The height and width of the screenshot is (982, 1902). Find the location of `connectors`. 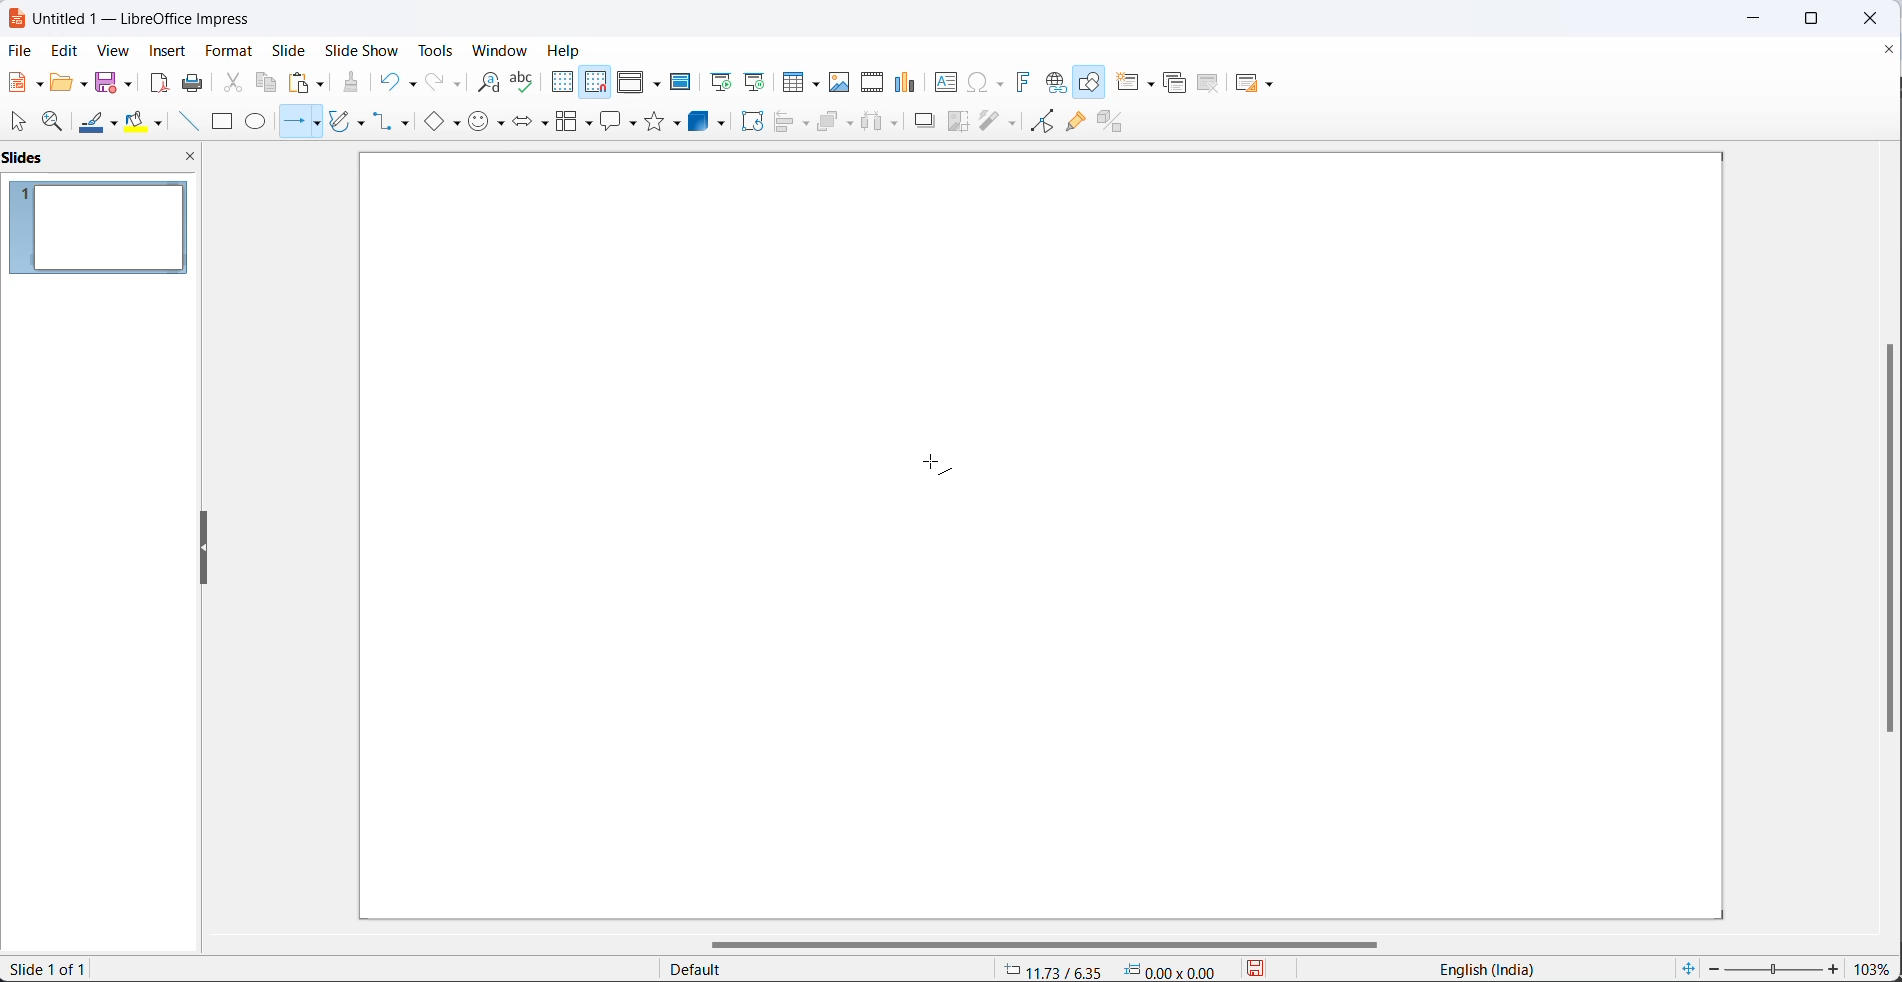

connectors is located at coordinates (395, 123).